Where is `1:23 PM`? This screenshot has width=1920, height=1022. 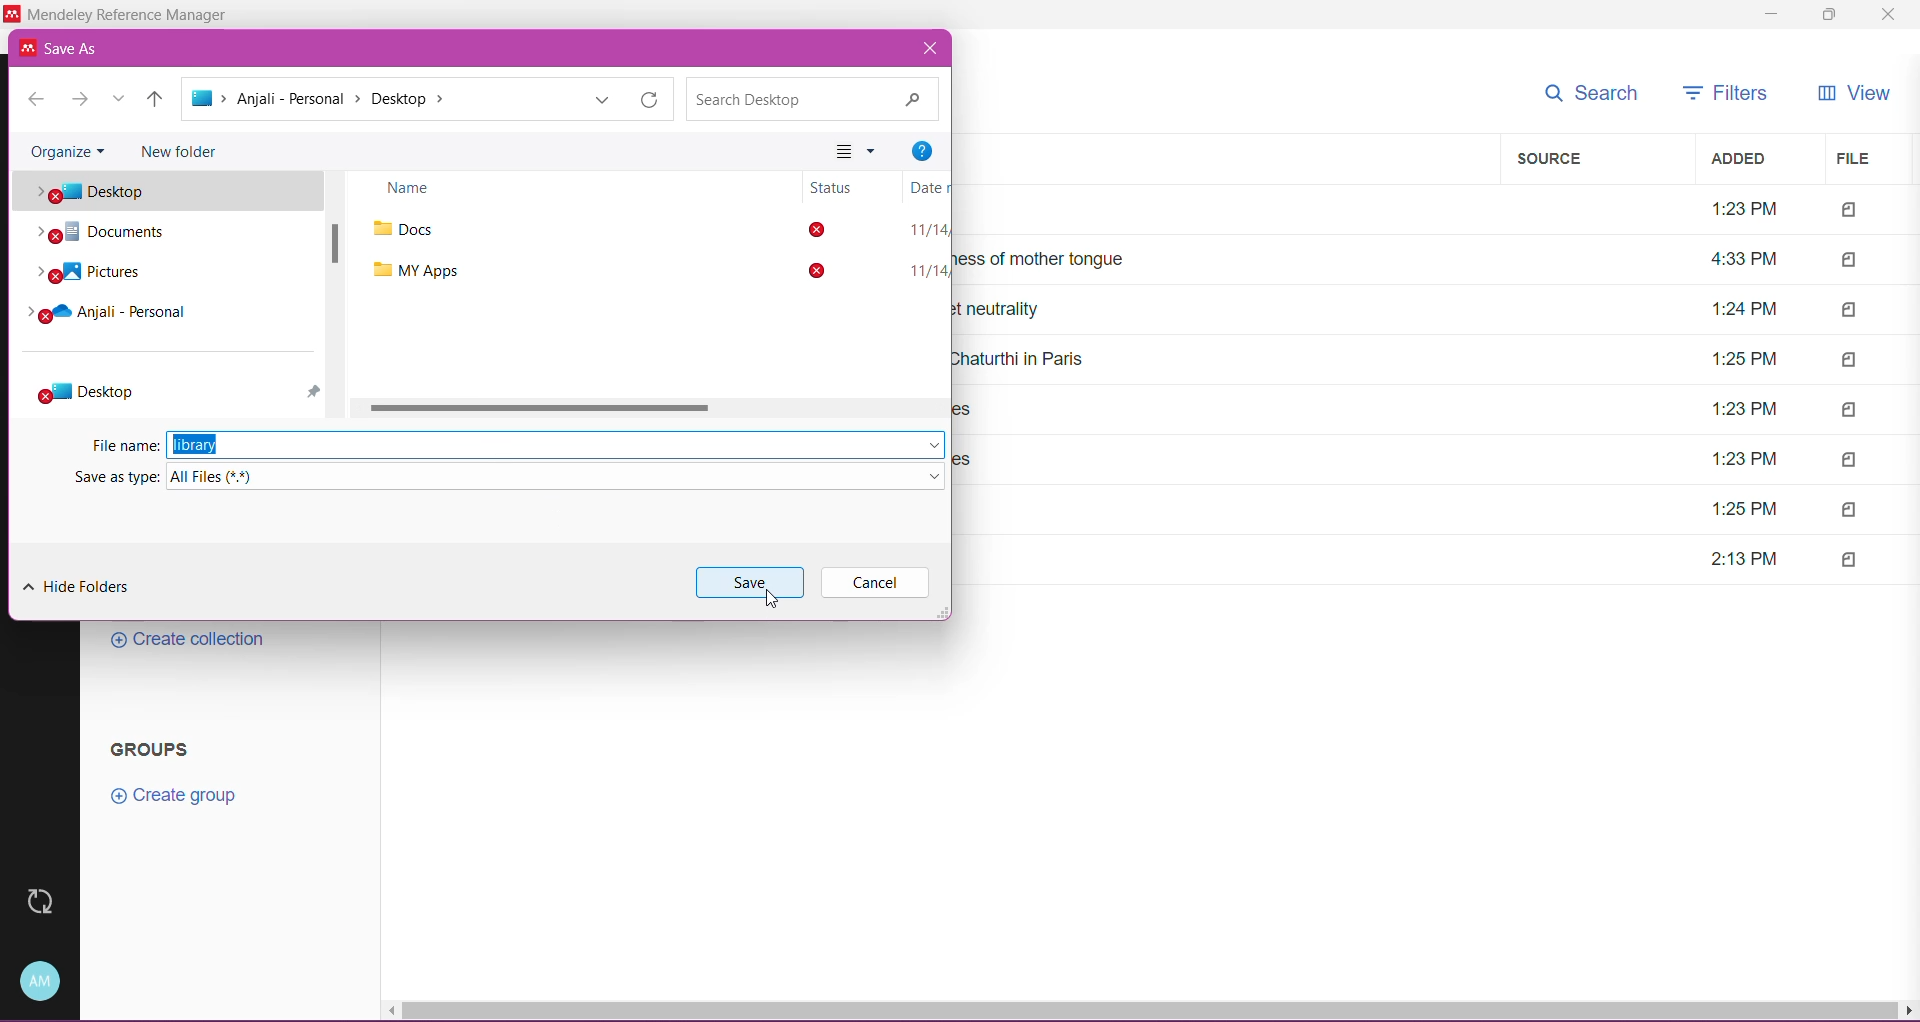 1:23 PM is located at coordinates (1744, 212).